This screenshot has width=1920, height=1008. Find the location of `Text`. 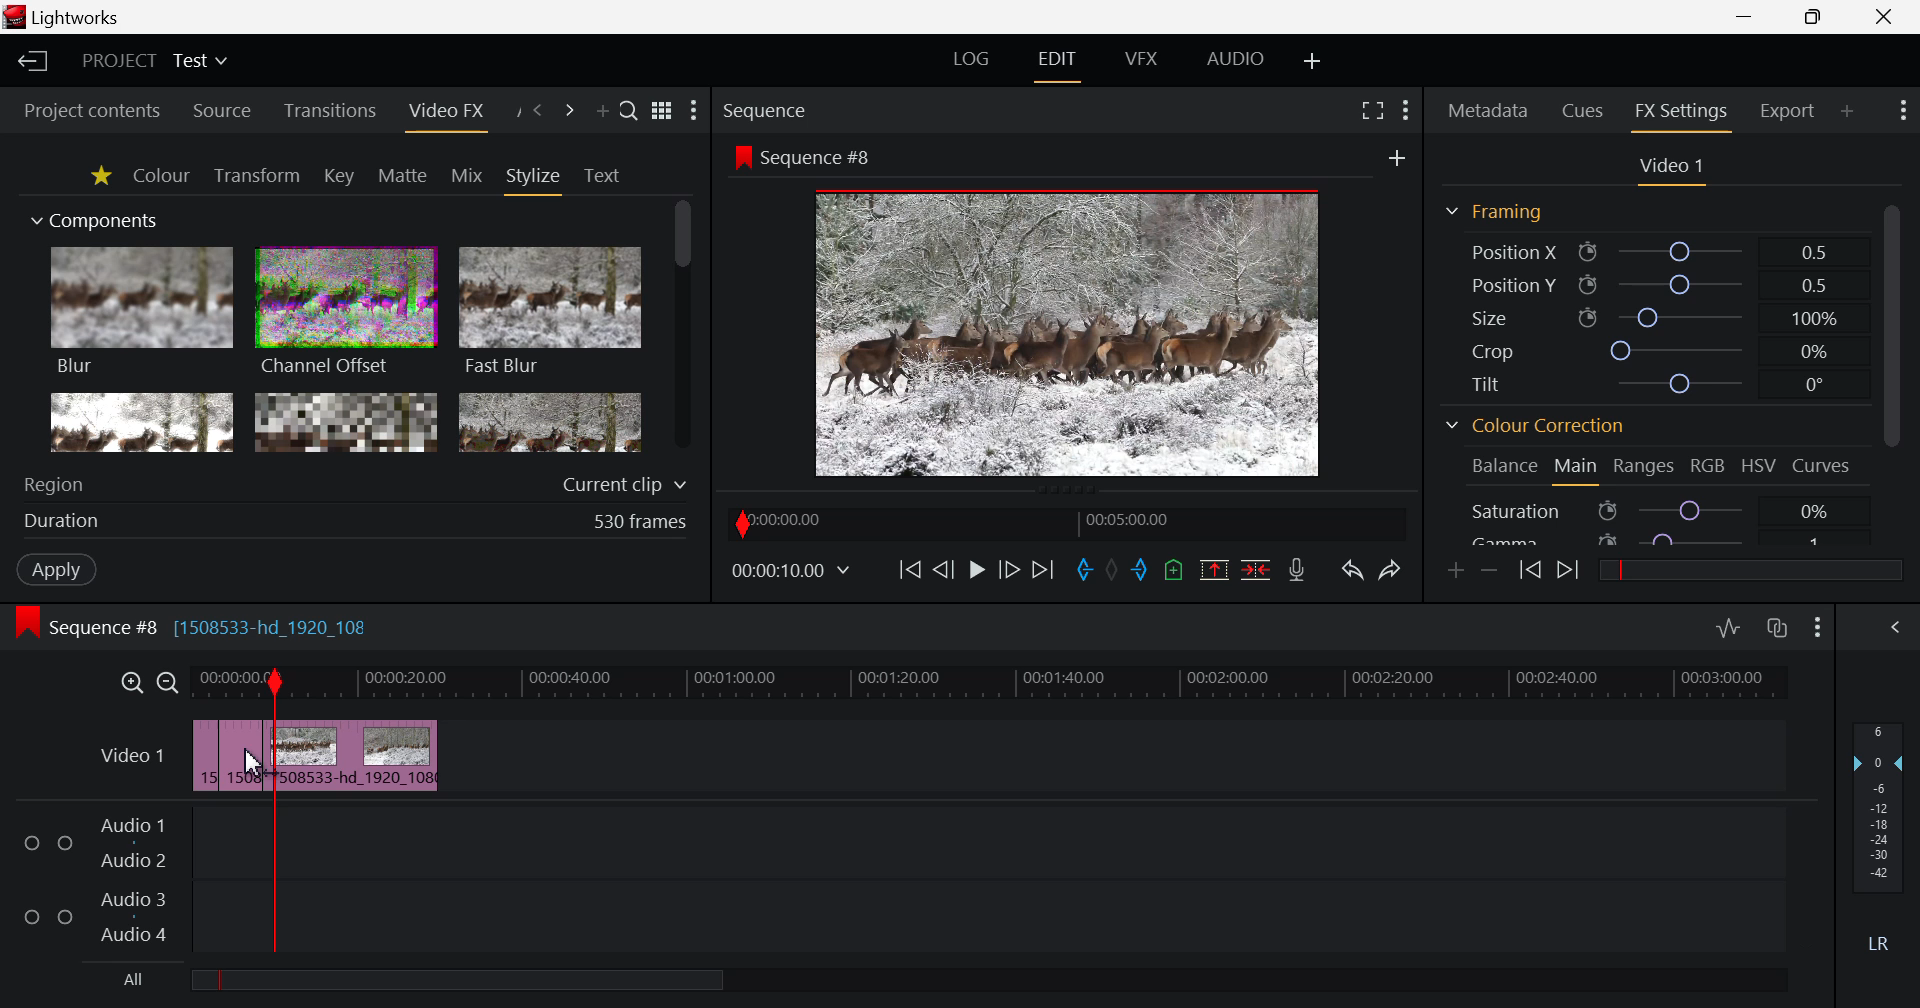

Text is located at coordinates (602, 176).